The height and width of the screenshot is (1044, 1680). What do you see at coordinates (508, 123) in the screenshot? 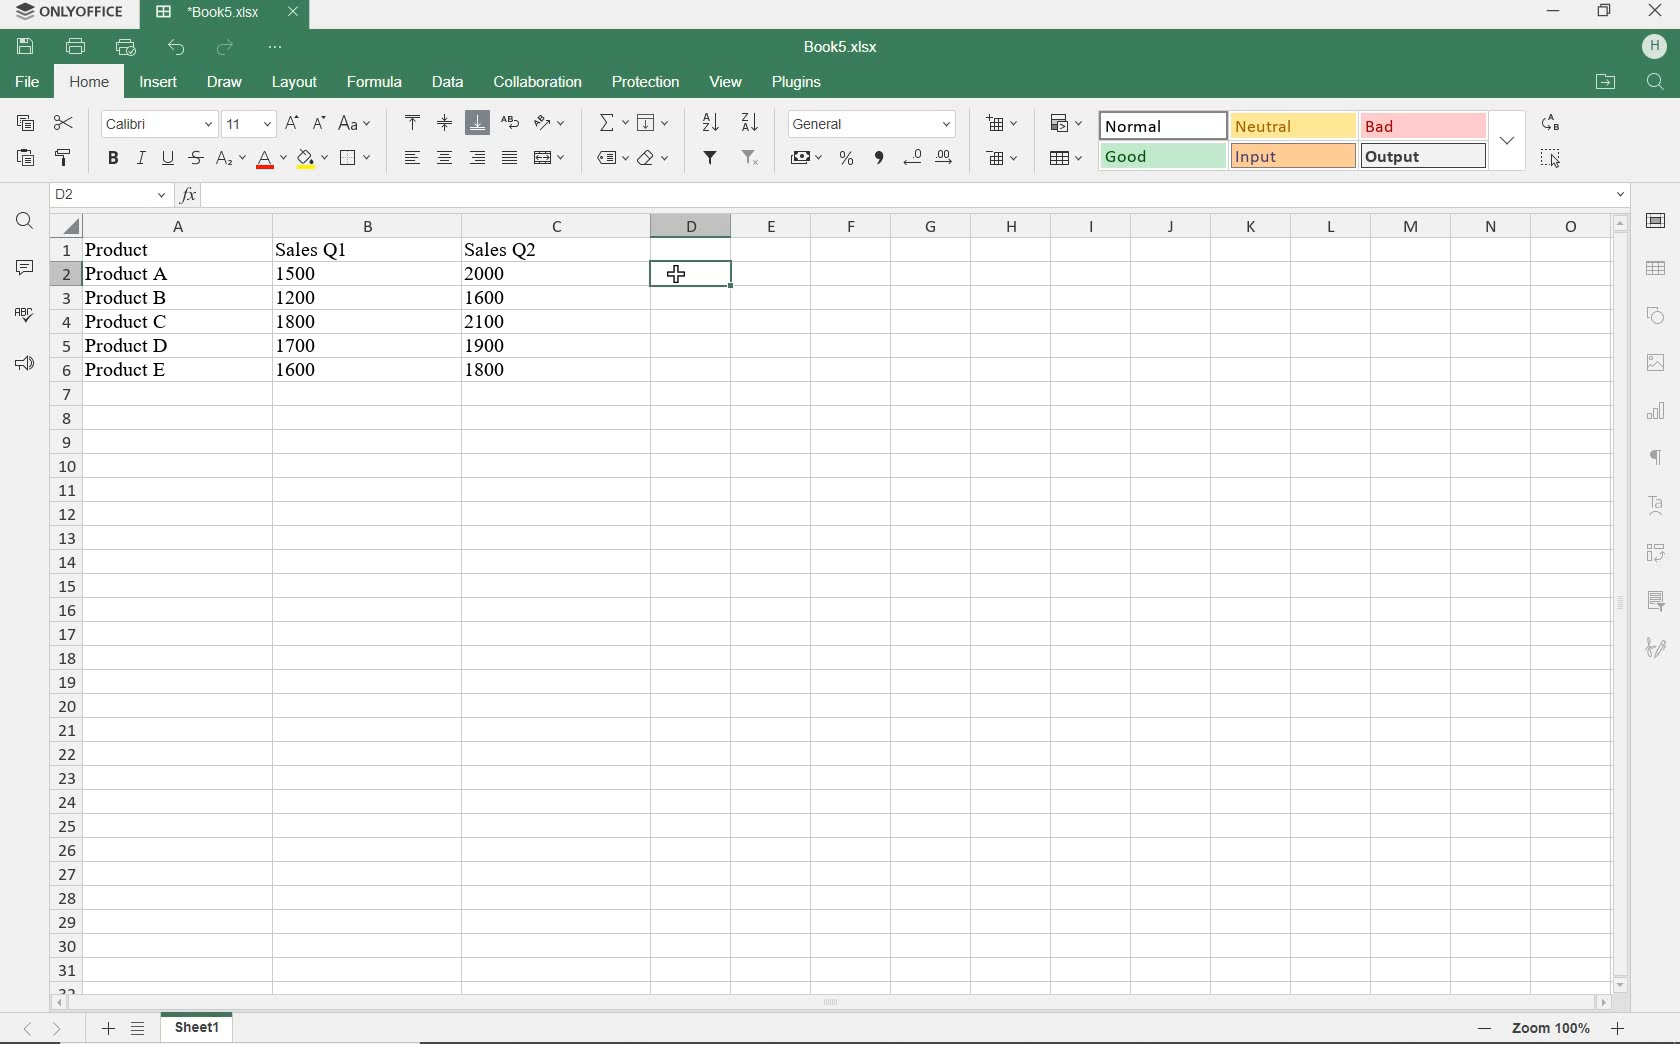
I see `wrap text` at bounding box center [508, 123].